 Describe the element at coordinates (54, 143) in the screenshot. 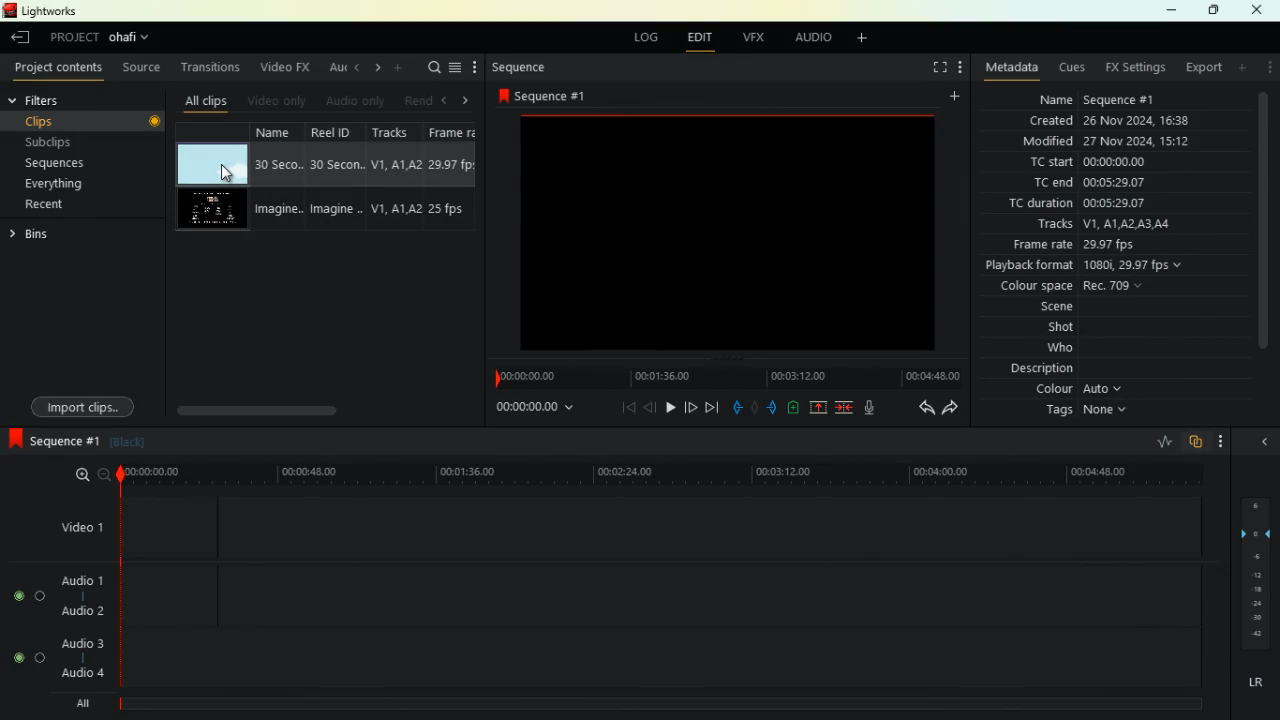

I see `subclips` at that location.